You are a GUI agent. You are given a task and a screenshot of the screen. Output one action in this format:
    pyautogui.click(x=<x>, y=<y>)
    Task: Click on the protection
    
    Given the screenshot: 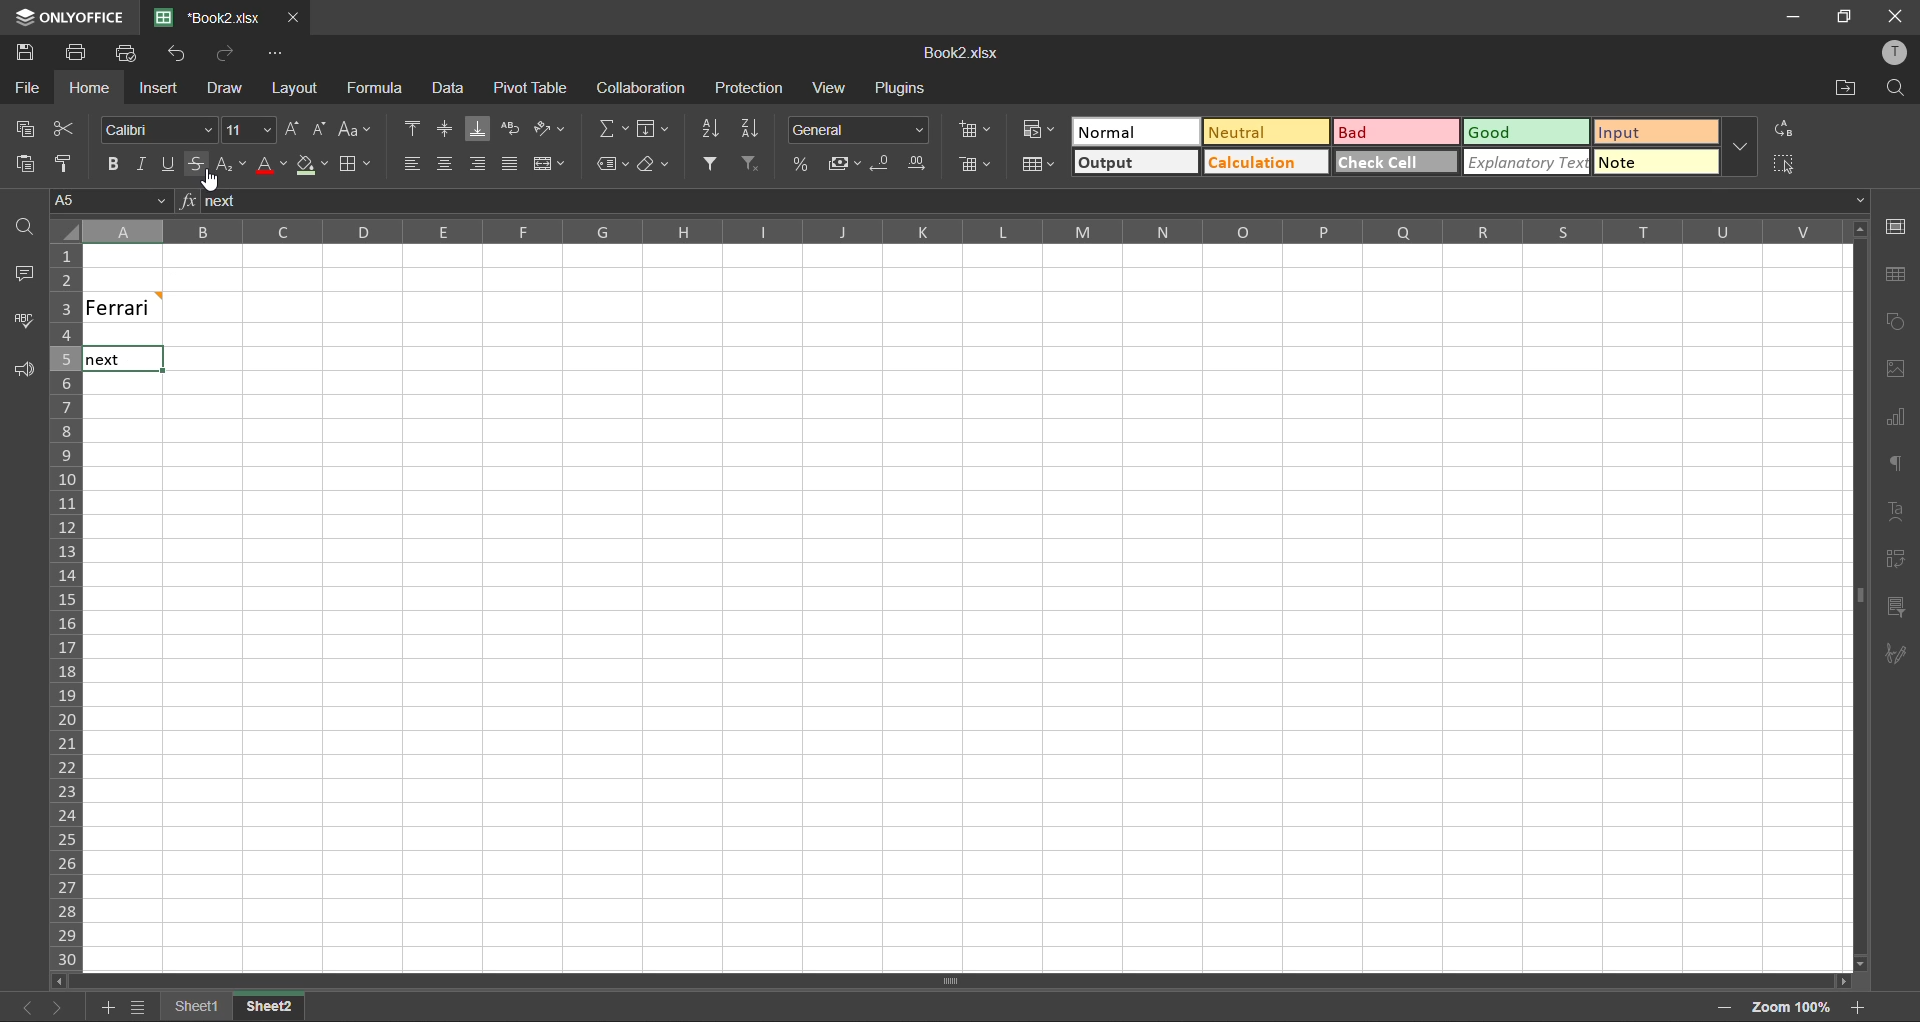 What is the action you would take?
    pyautogui.click(x=753, y=89)
    